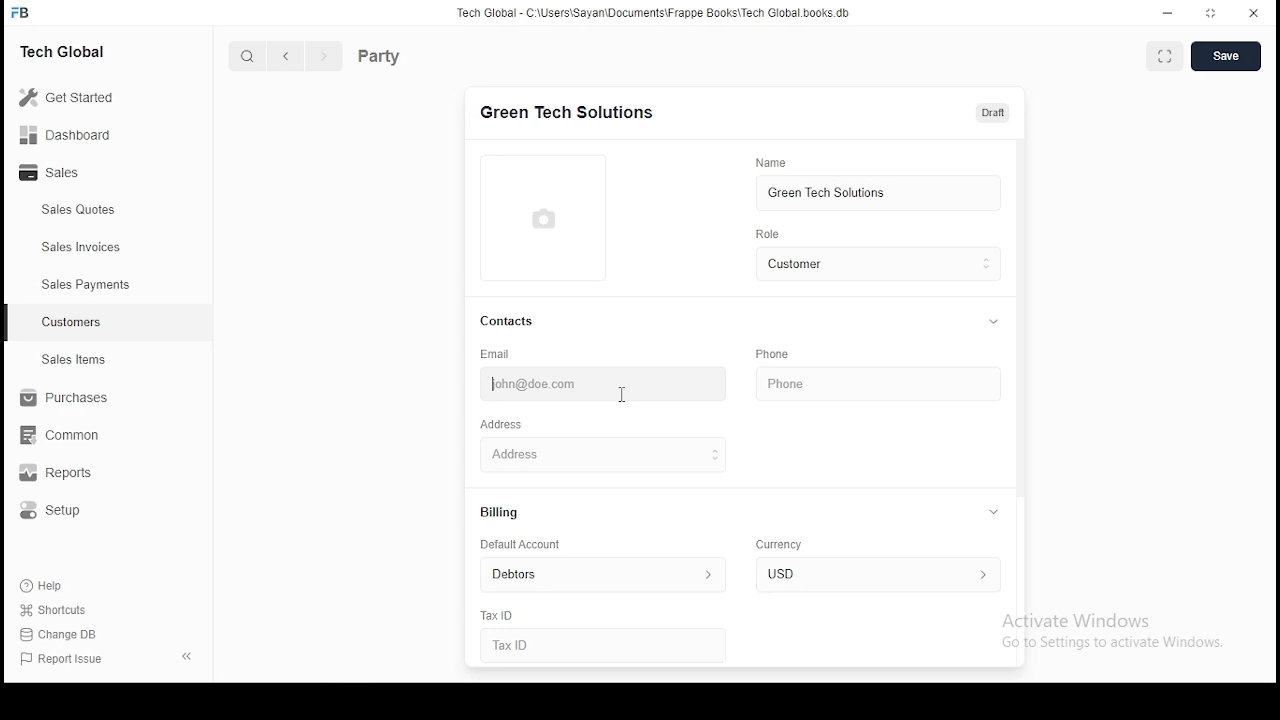 The image size is (1280, 720). I want to click on Help, so click(44, 589).